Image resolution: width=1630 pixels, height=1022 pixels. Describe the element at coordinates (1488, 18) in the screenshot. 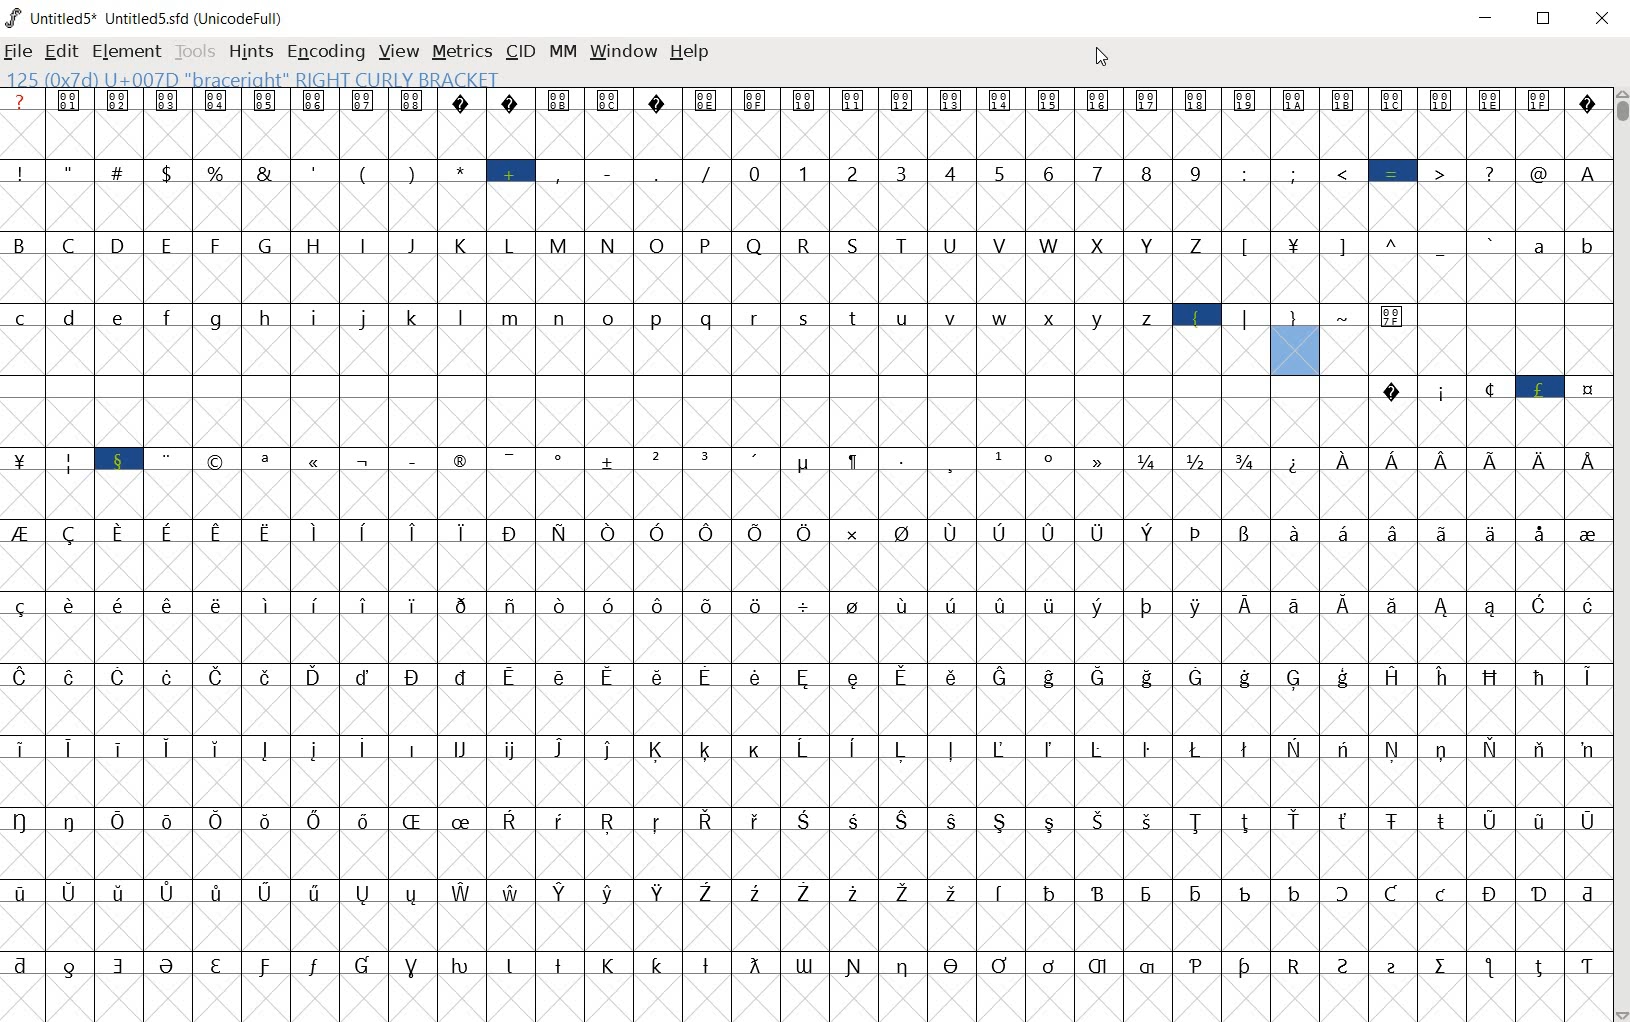

I see `MINIMIZE` at that location.